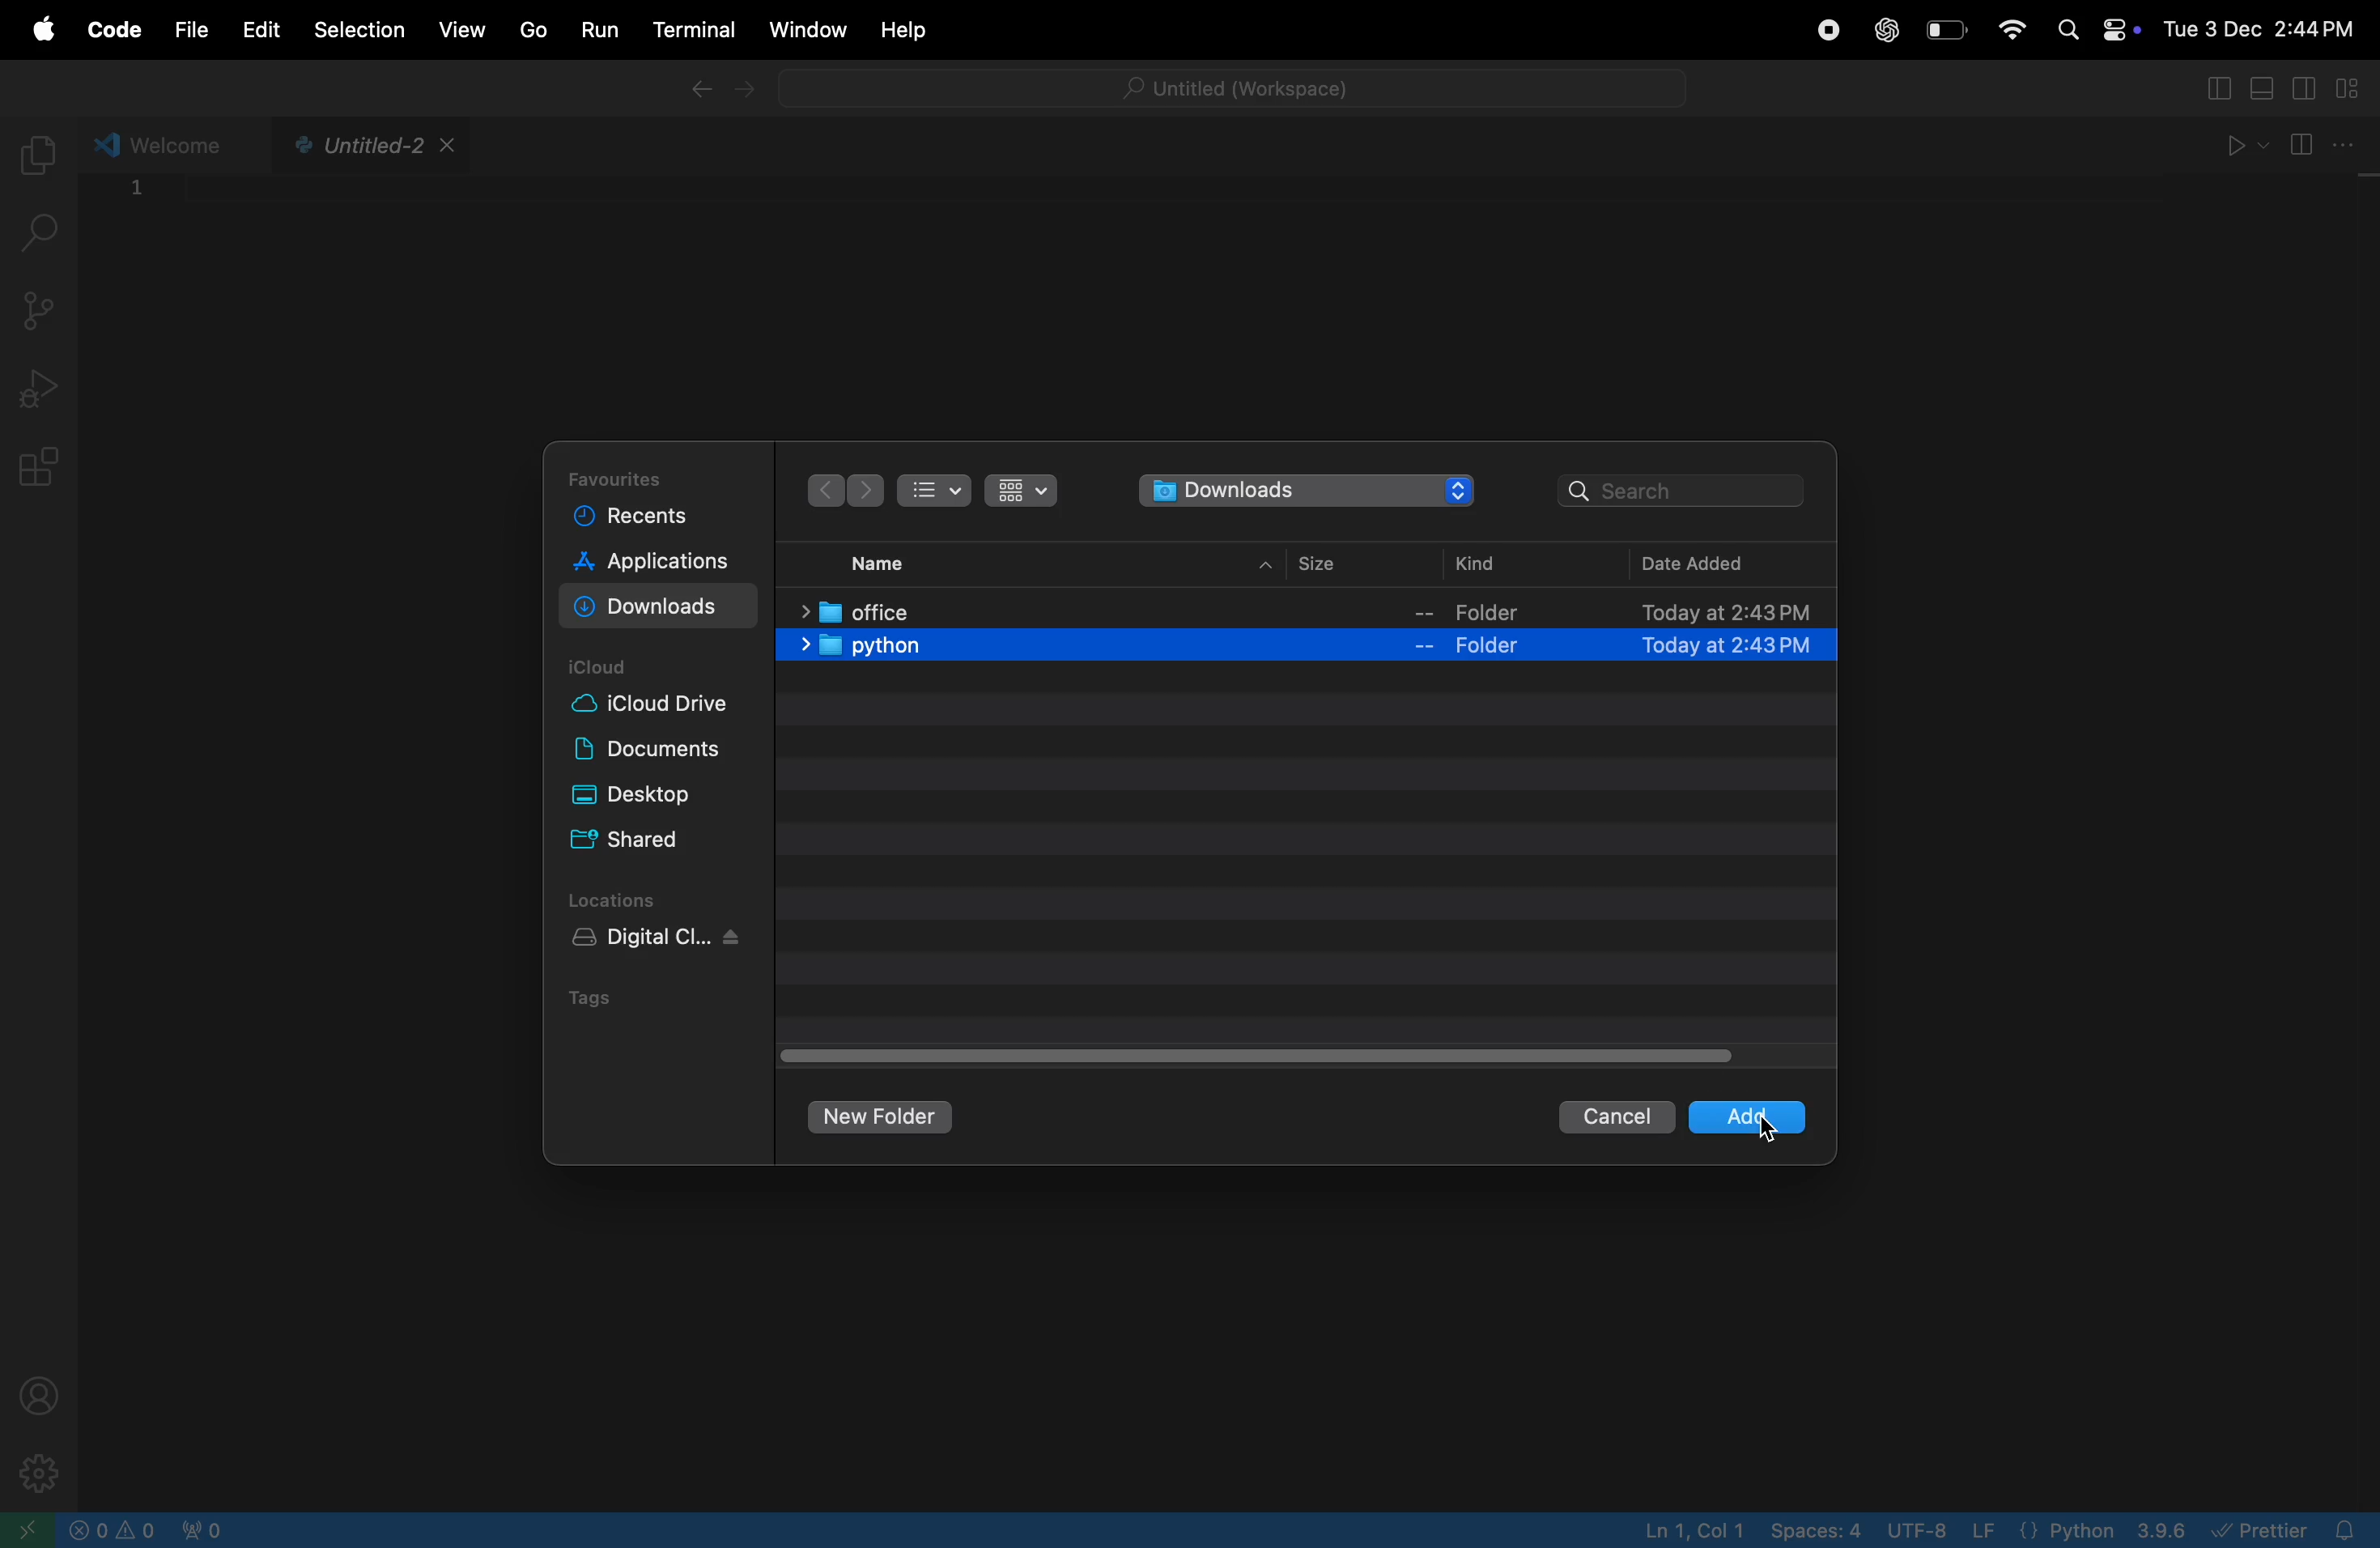  I want to click on cloud drive, so click(655, 708).